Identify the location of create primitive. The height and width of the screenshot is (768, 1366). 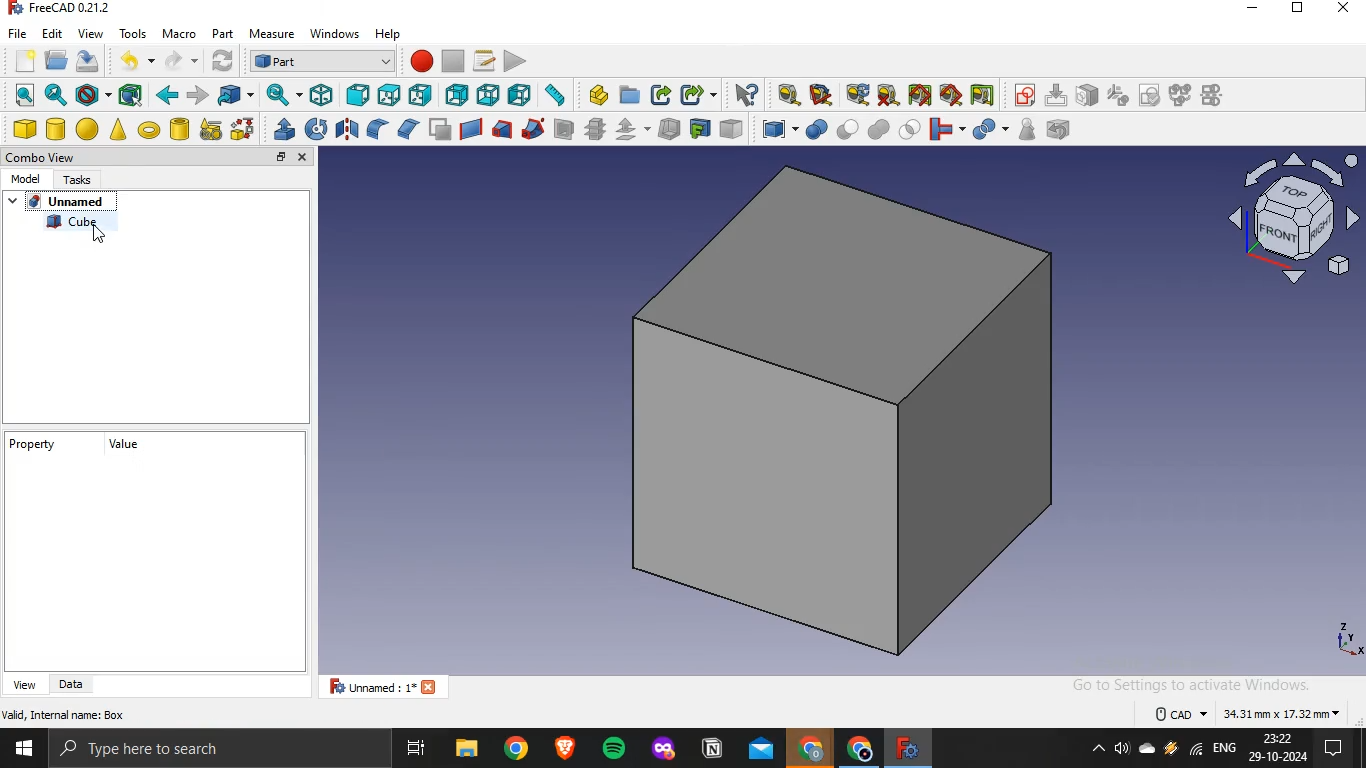
(211, 129).